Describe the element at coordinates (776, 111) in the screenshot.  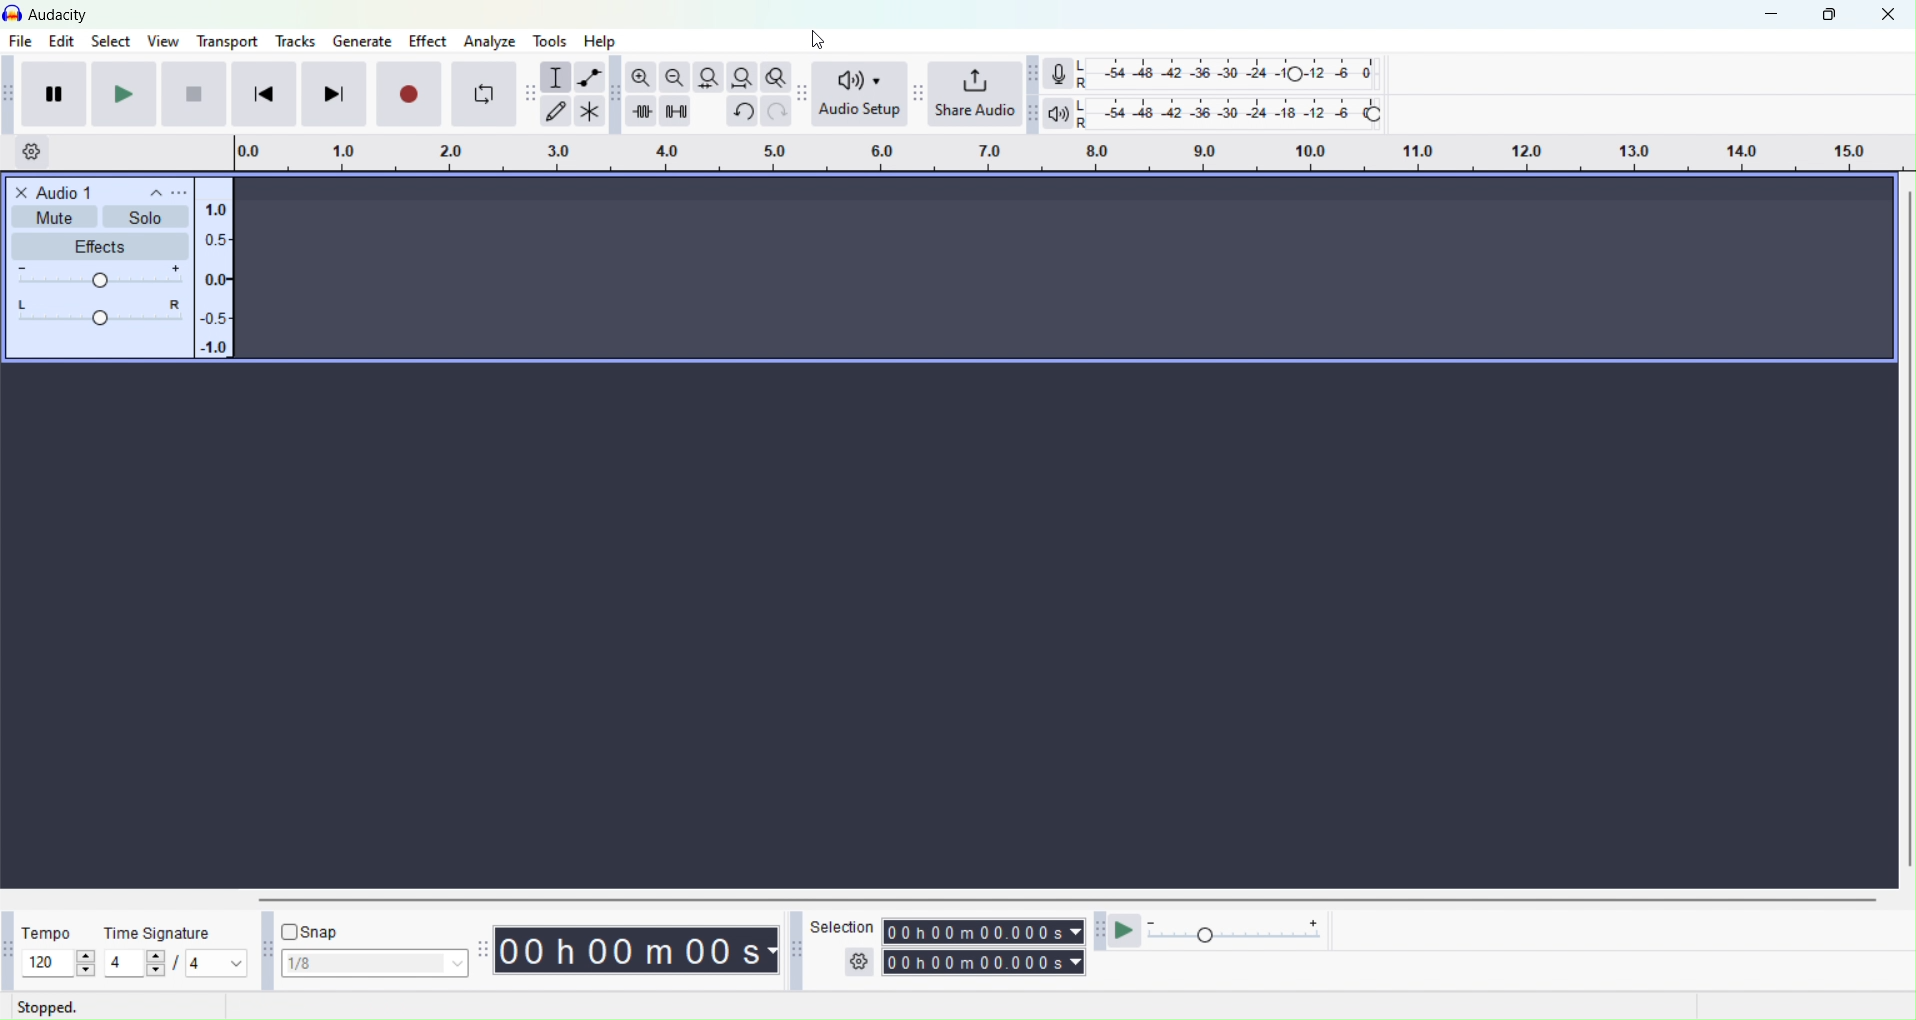
I see `Redo` at that location.